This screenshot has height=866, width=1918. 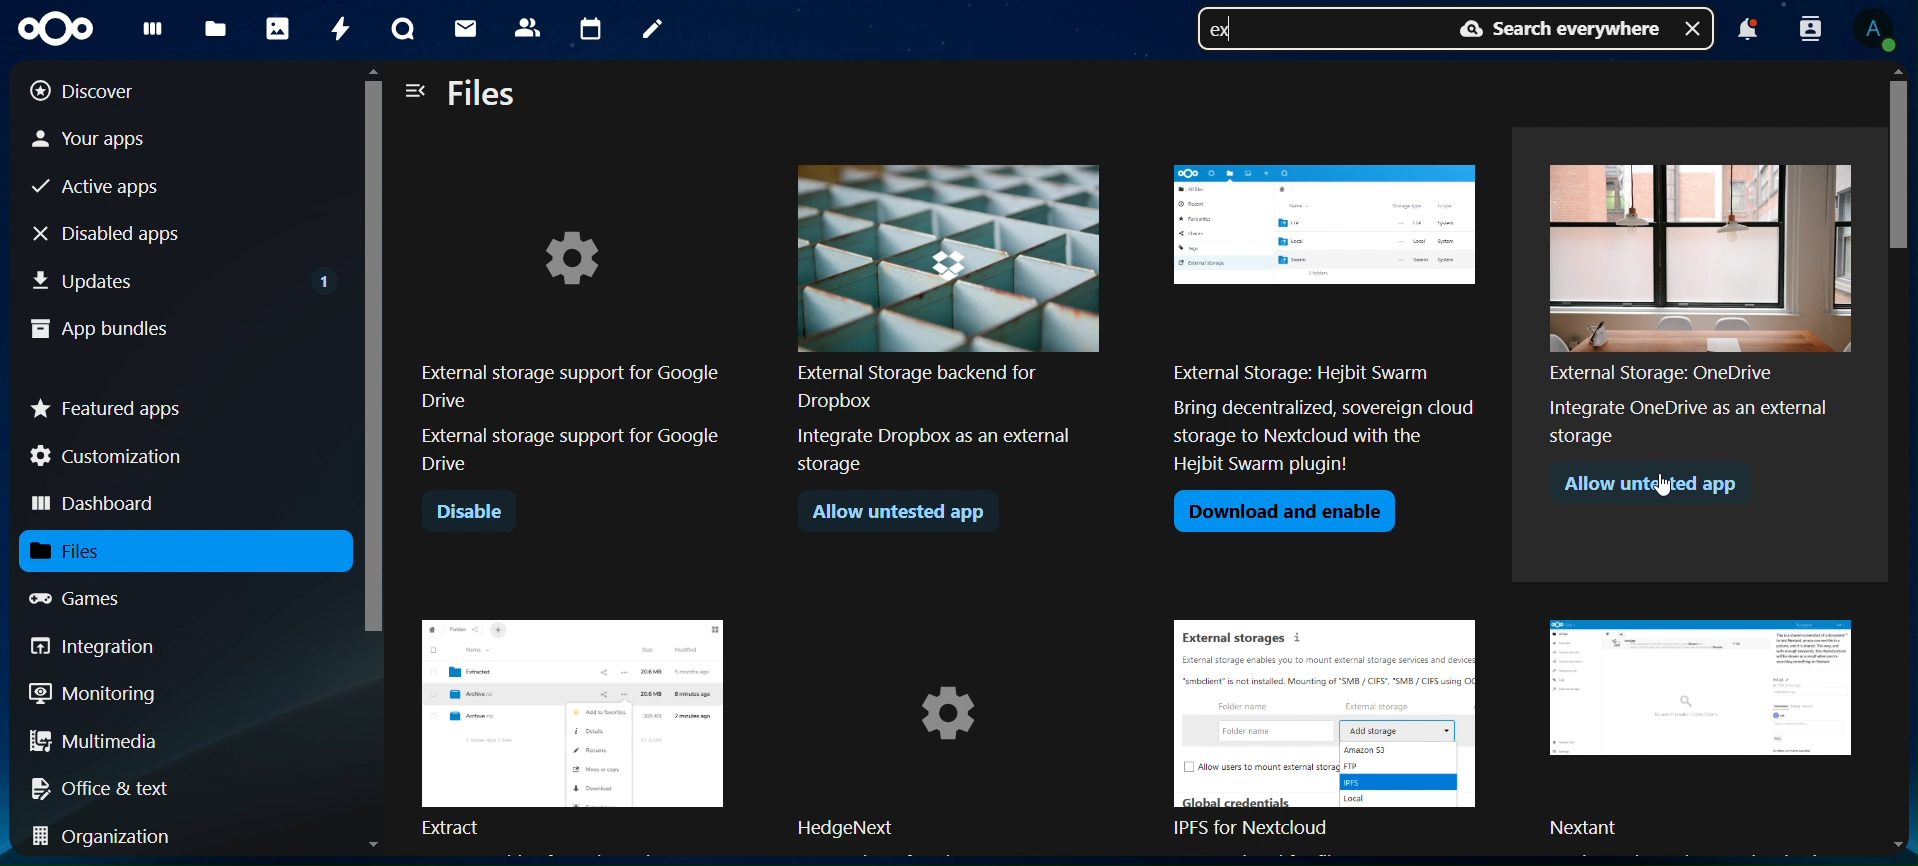 What do you see at coordinates (100, 331) in the screenshot?
I see `app bundles` at bounding box center [100, 331].